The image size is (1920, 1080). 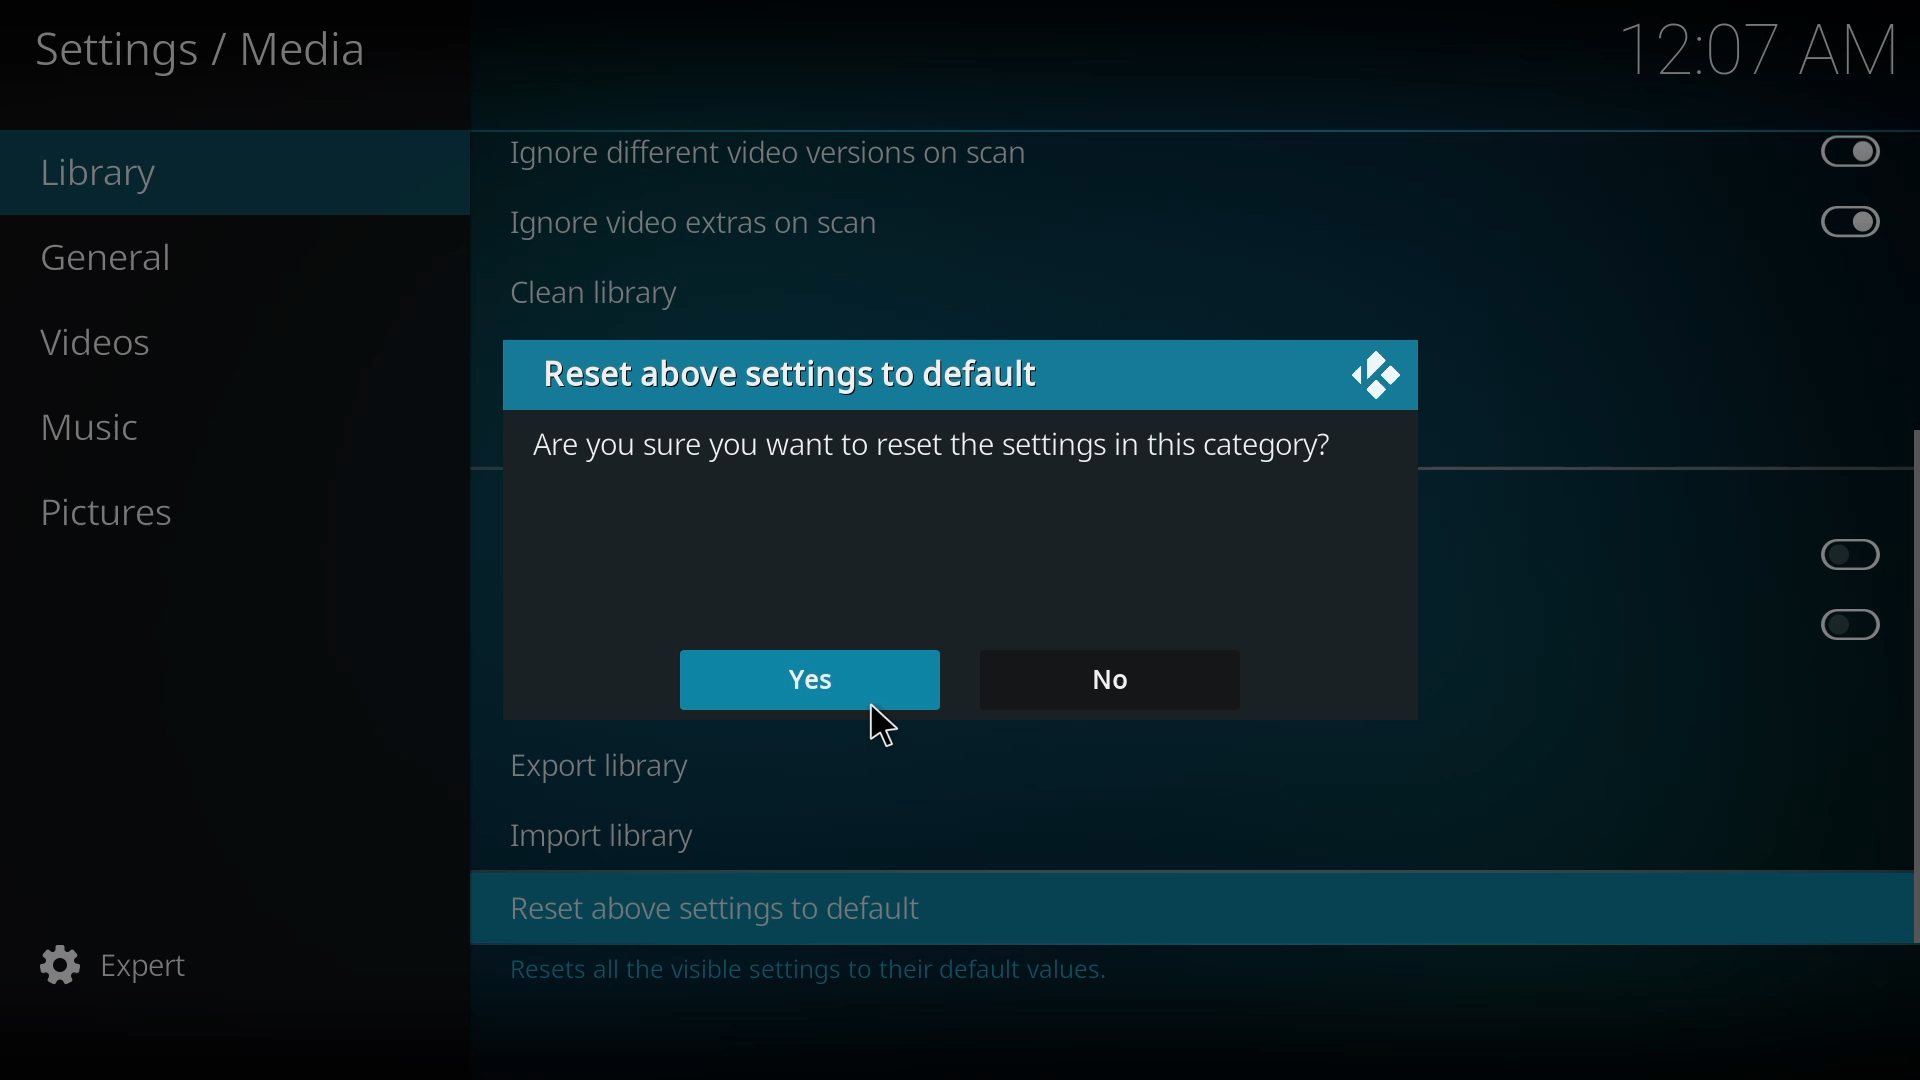 What do you see at coordinates (1378, 376) in the screenshot?
I see `close` at bounding box center [1378, 376].